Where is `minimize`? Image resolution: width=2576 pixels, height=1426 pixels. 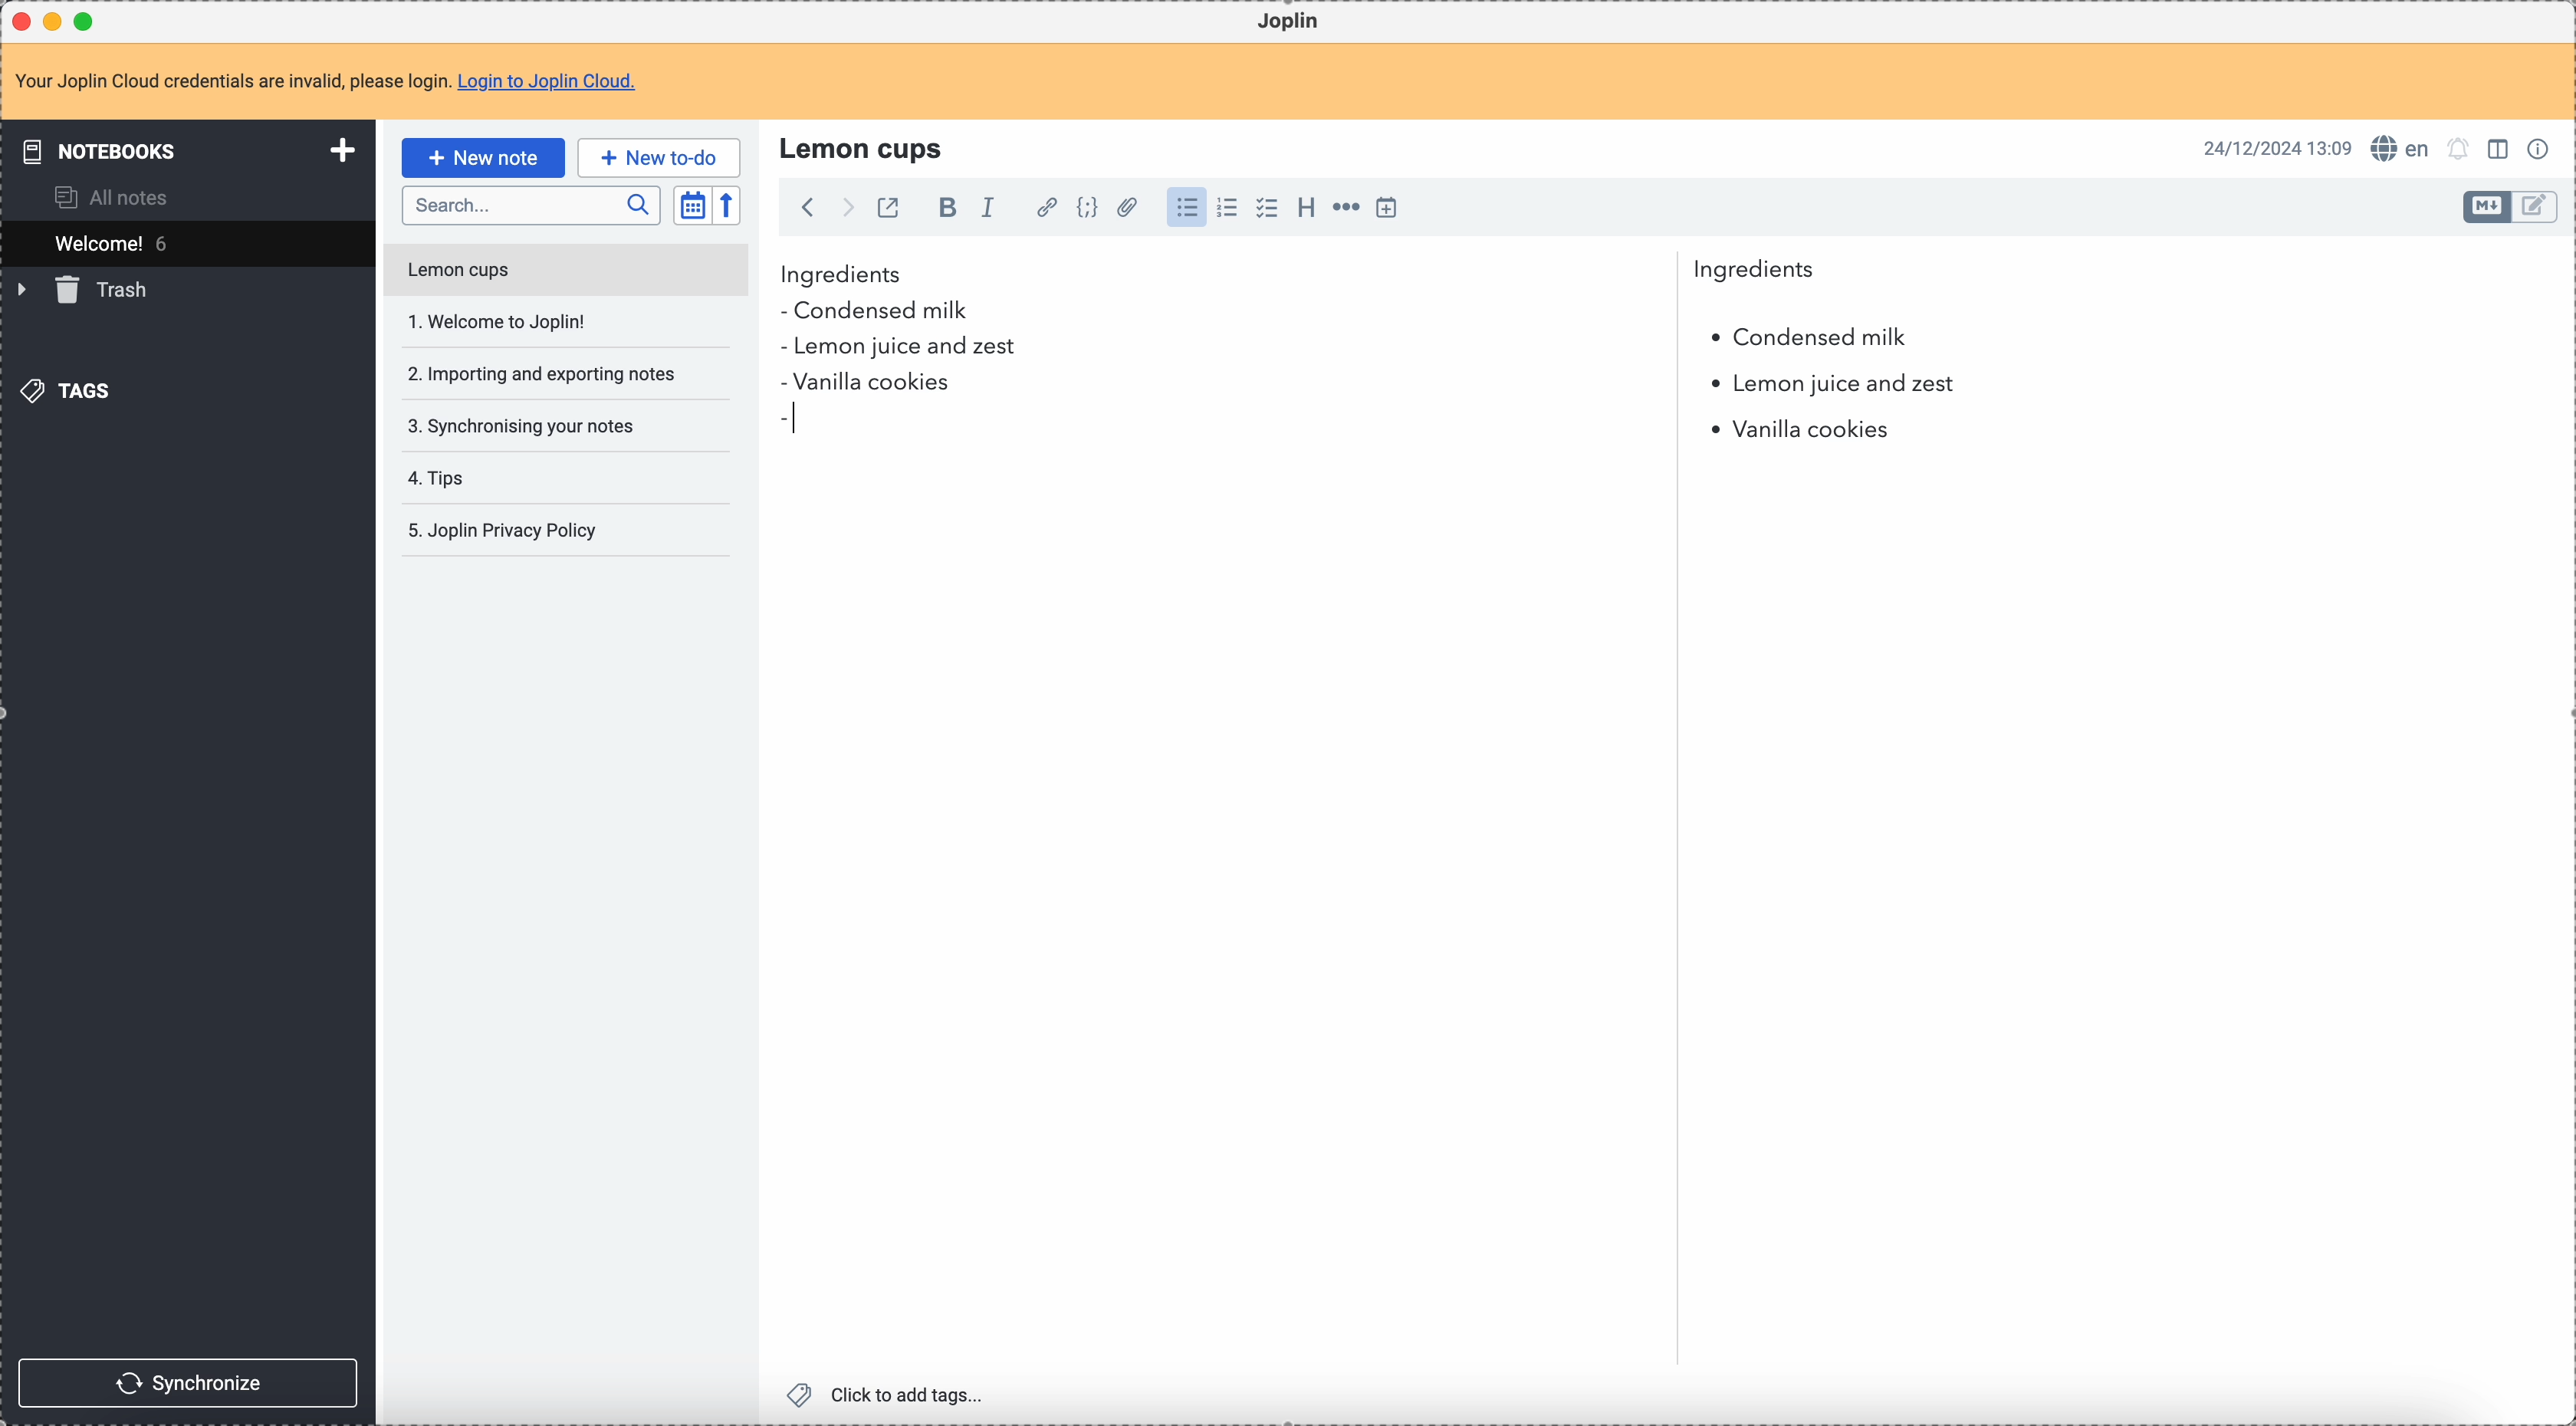 minimize is located at coordinates (57, 23).